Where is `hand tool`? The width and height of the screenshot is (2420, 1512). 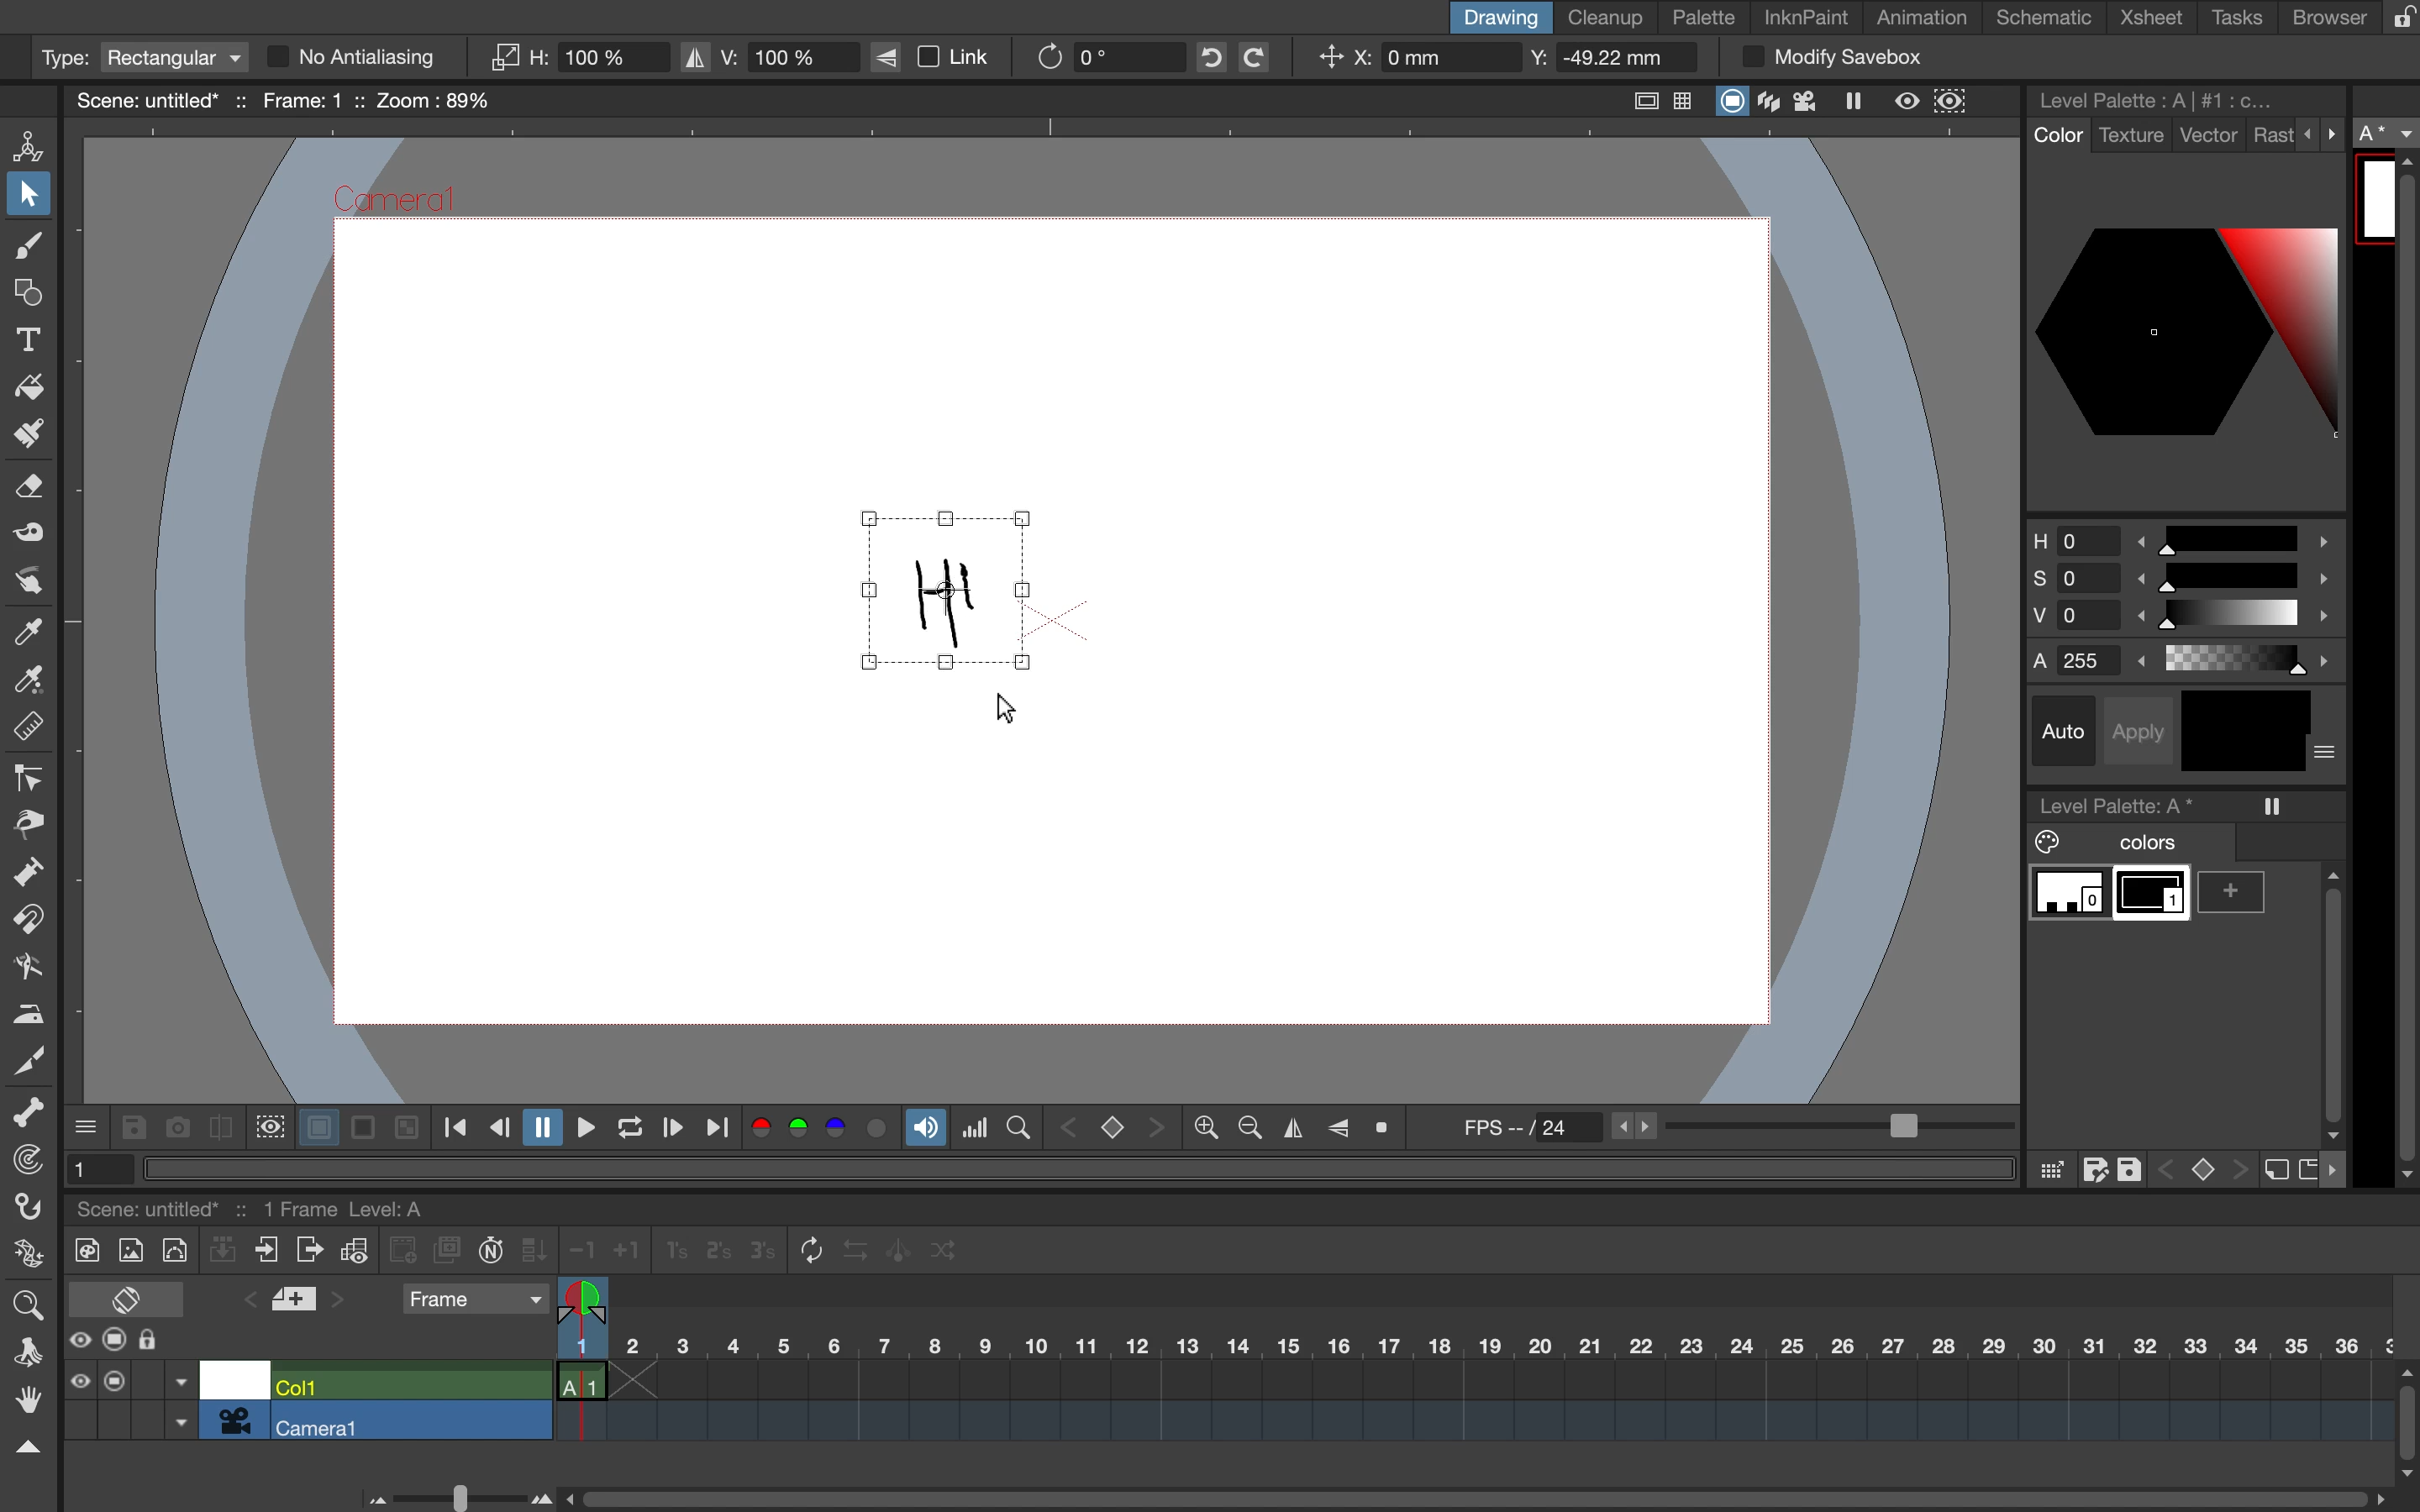 hand tool is located at coordinates (26, 1403).